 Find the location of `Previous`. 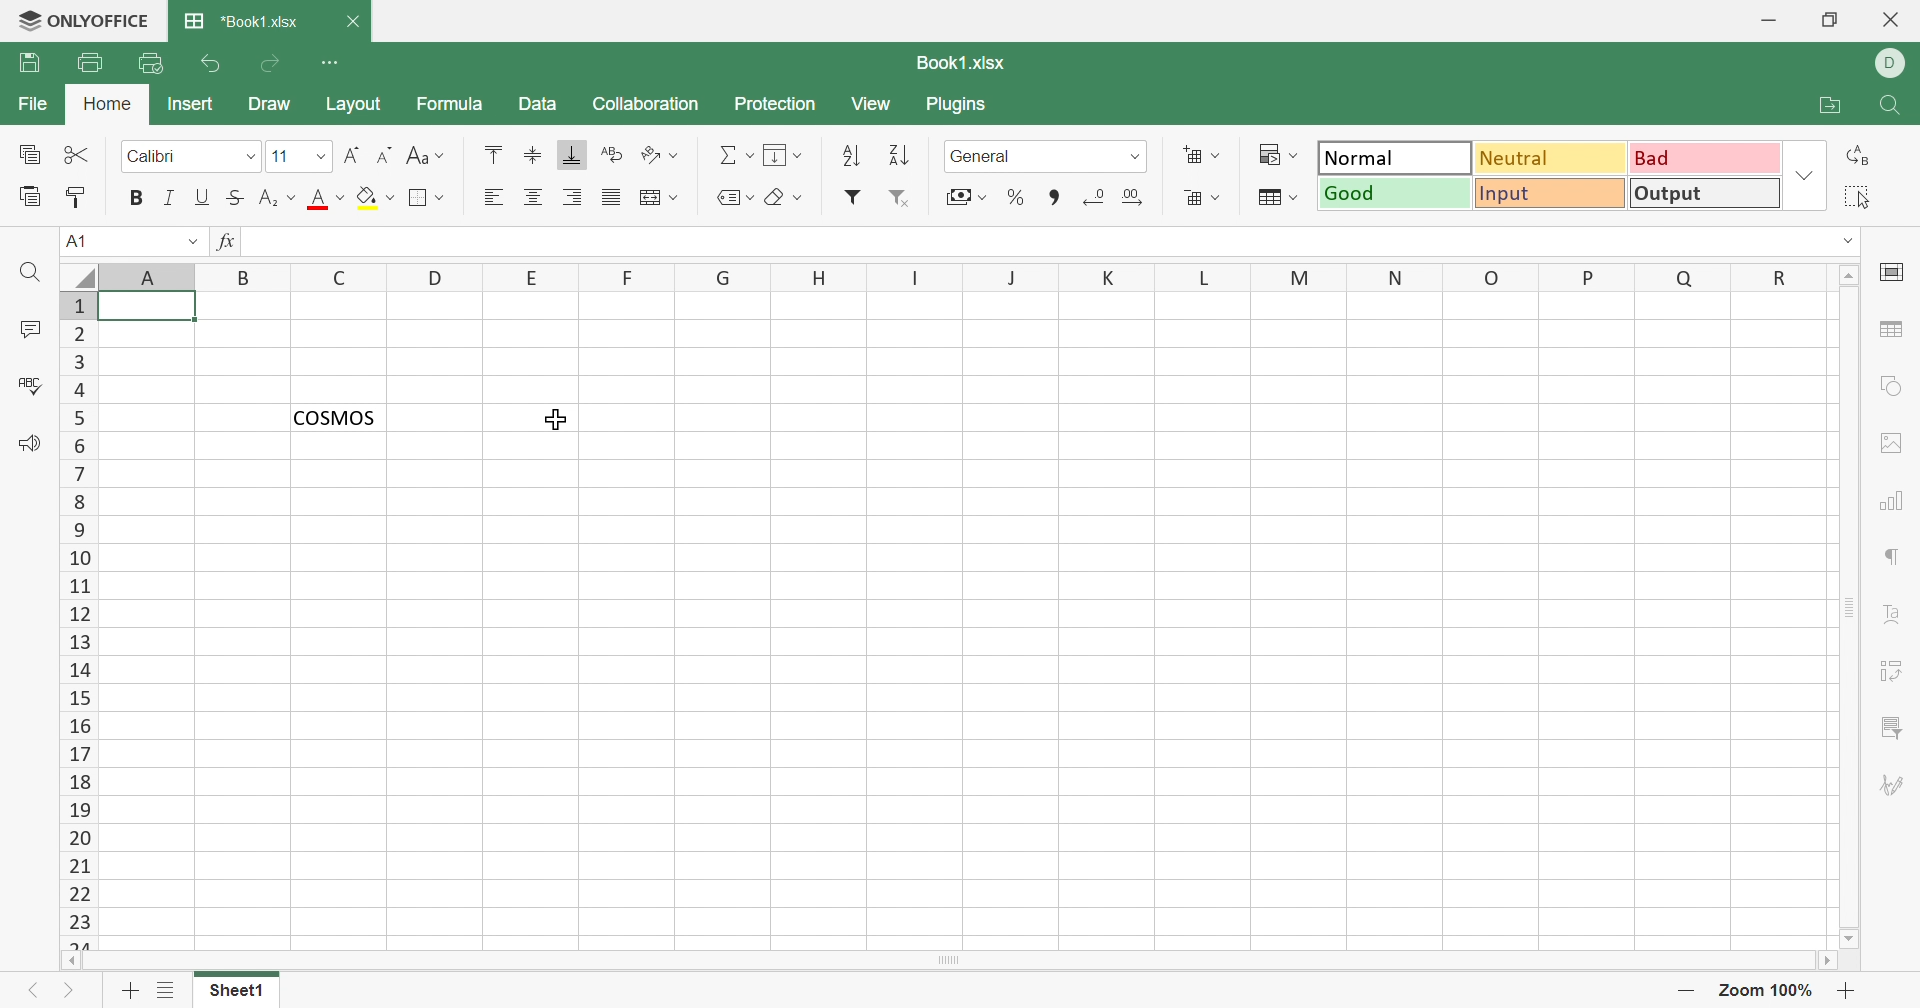

Previous is located at coordinates (31, 991).